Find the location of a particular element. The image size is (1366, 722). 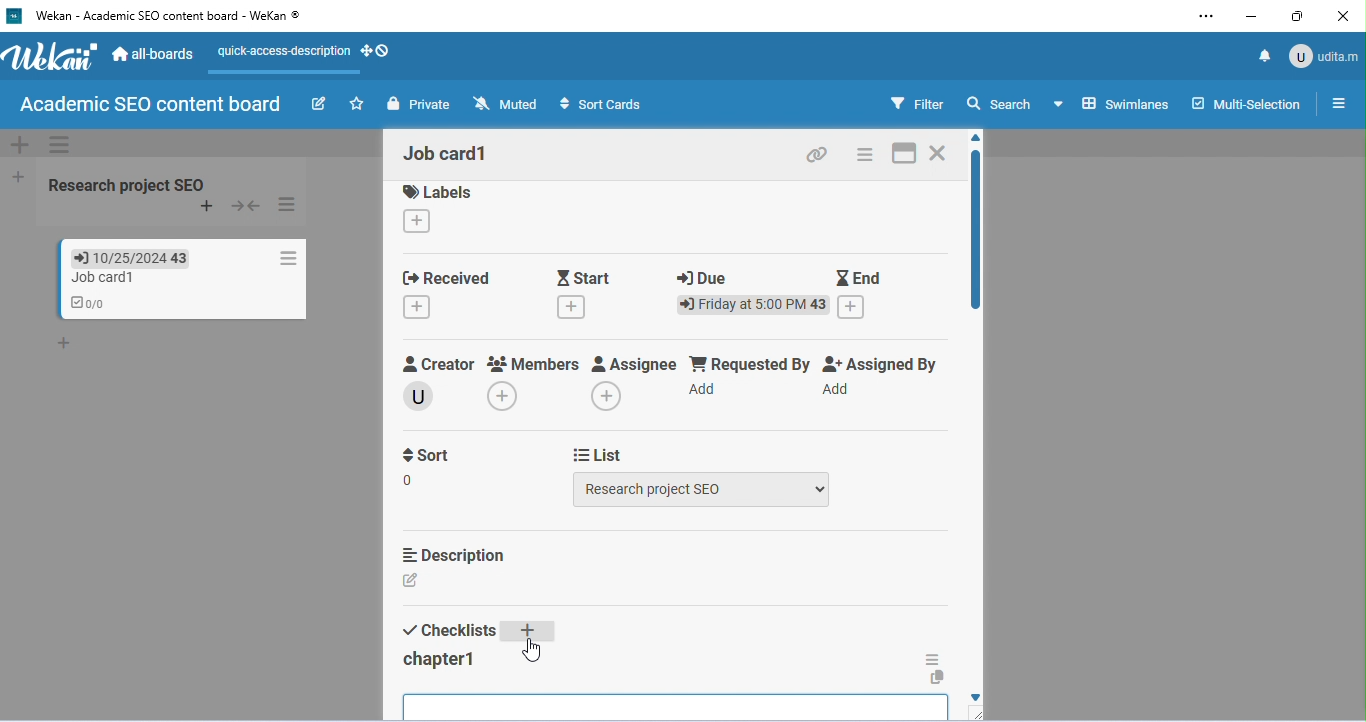

due date of card is located at coordinates (120, 257).